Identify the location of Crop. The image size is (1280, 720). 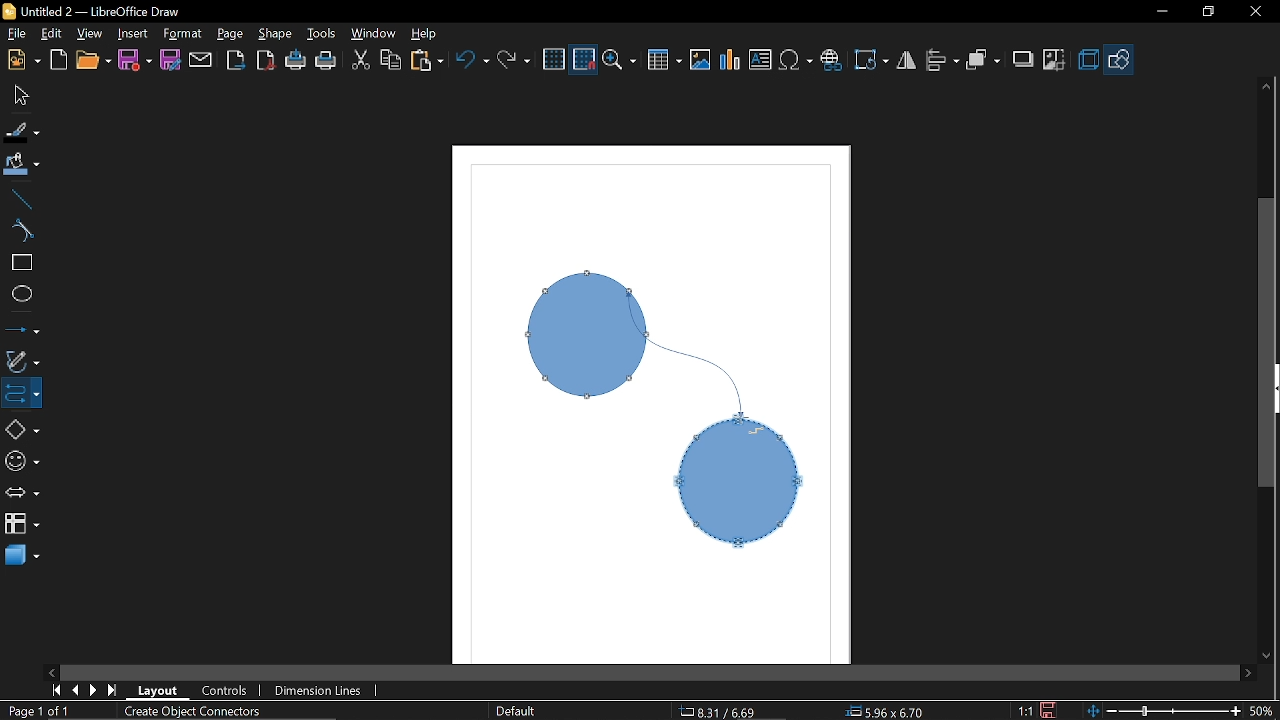
(1052, 60).